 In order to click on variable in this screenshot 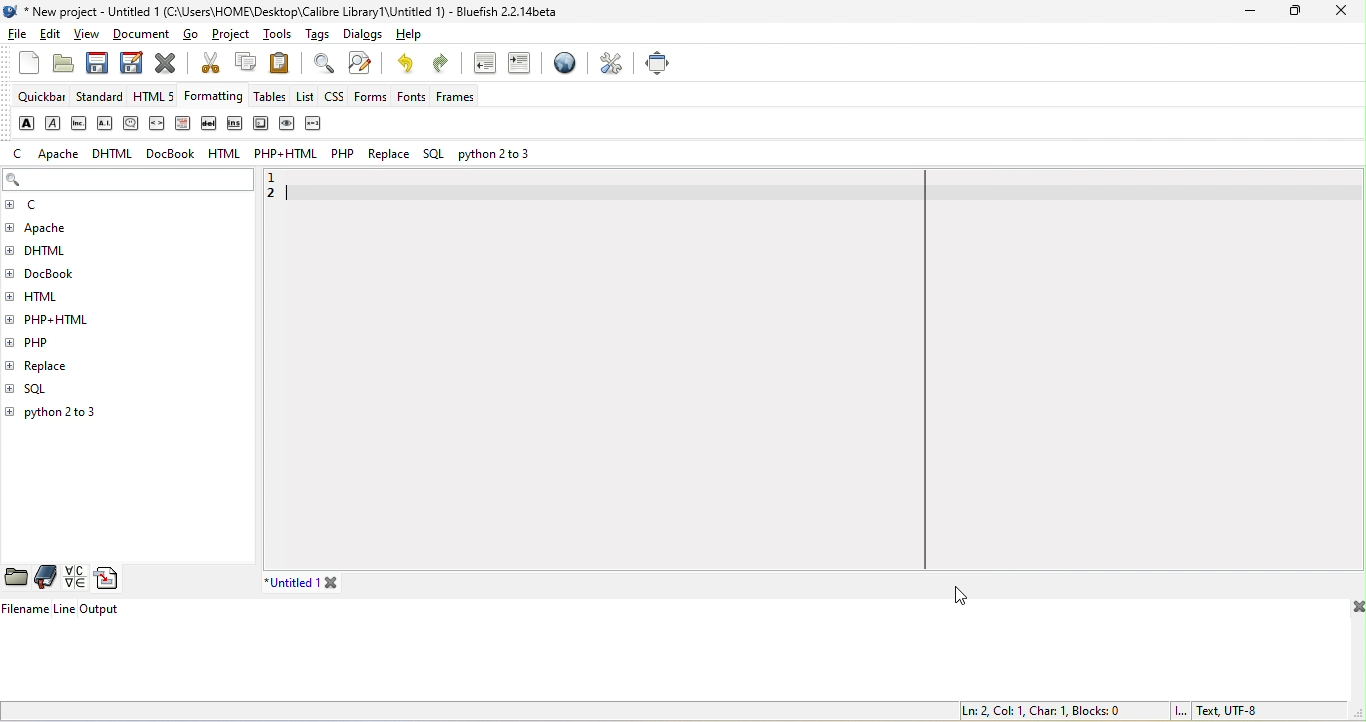, I will do `click(316, 124)`.